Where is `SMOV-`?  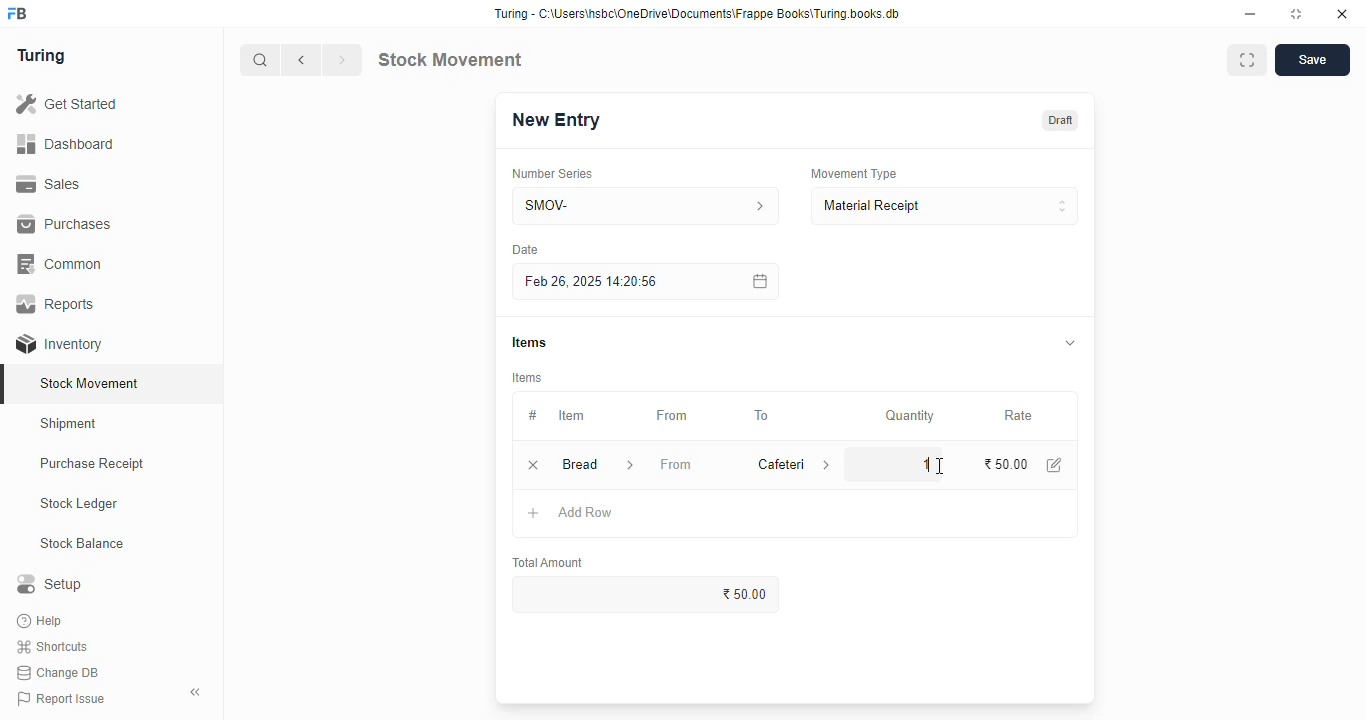 SMOV- is located at coordinates (647, 205).